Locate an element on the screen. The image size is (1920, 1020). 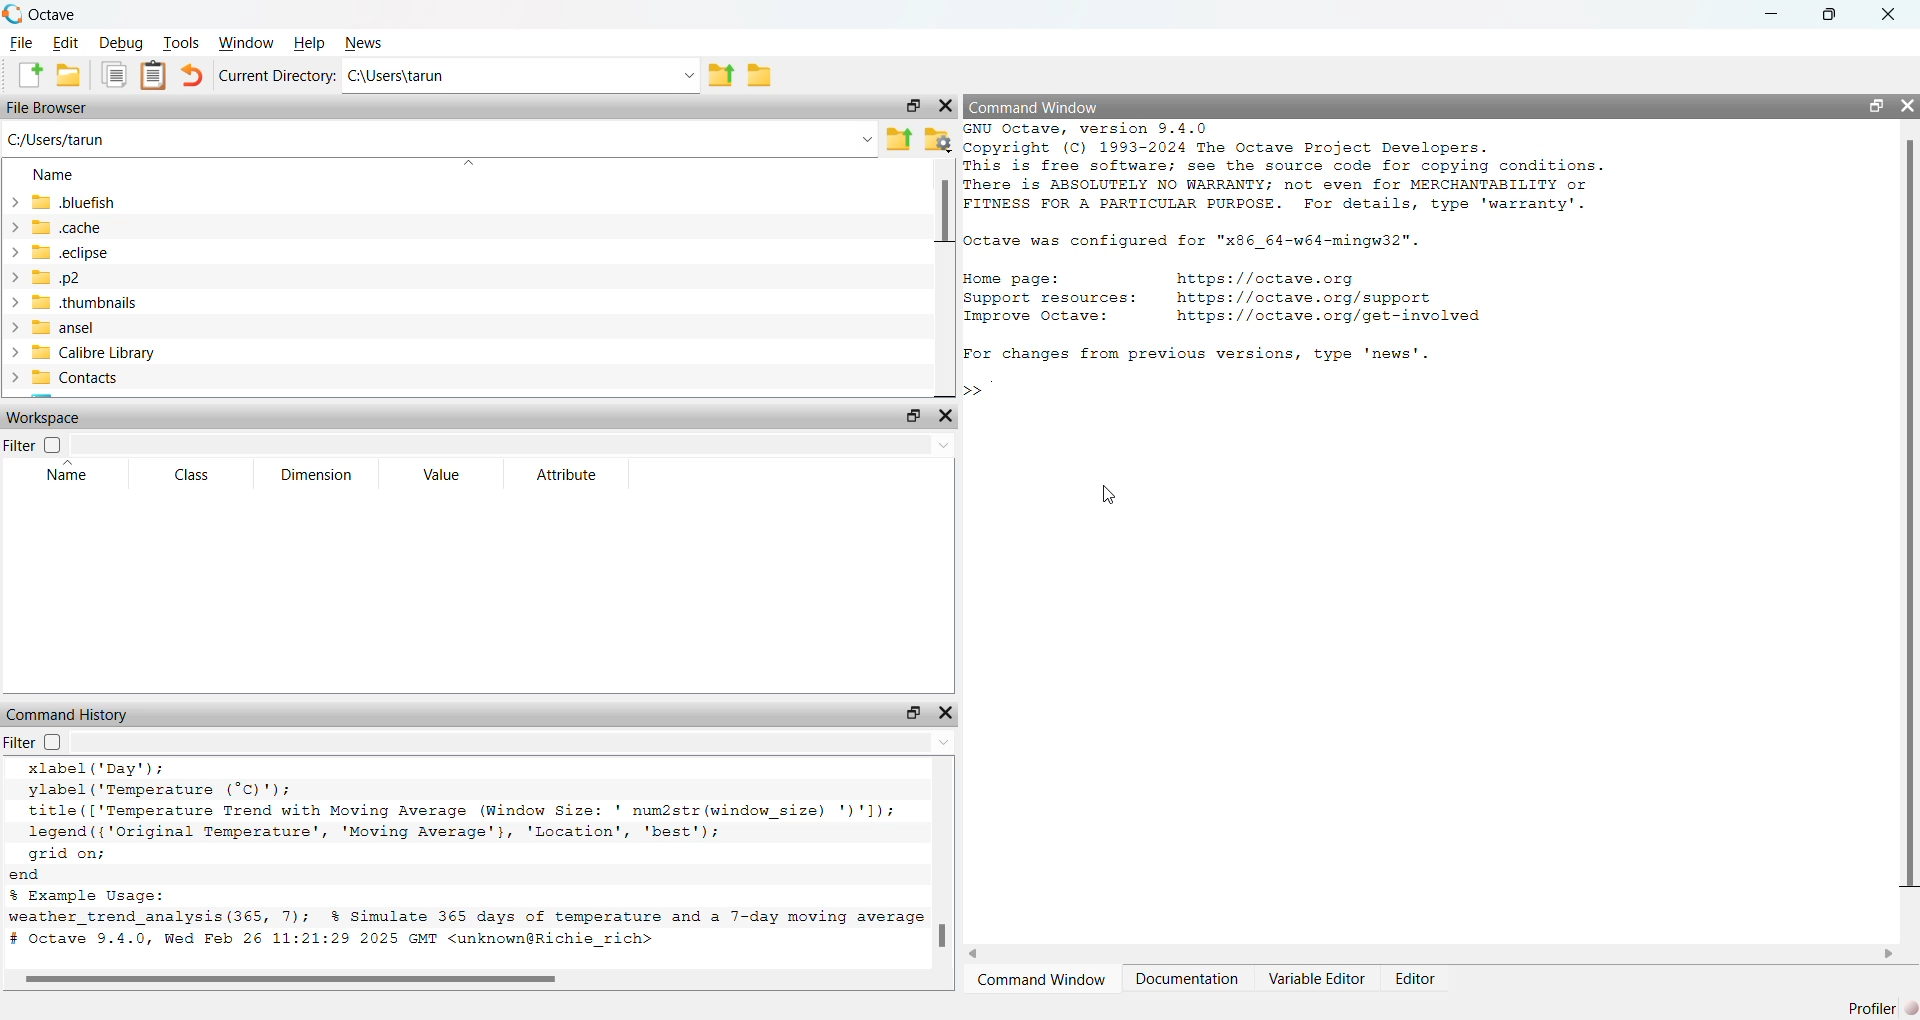
scroll bar is located at coordinates (953, 859).